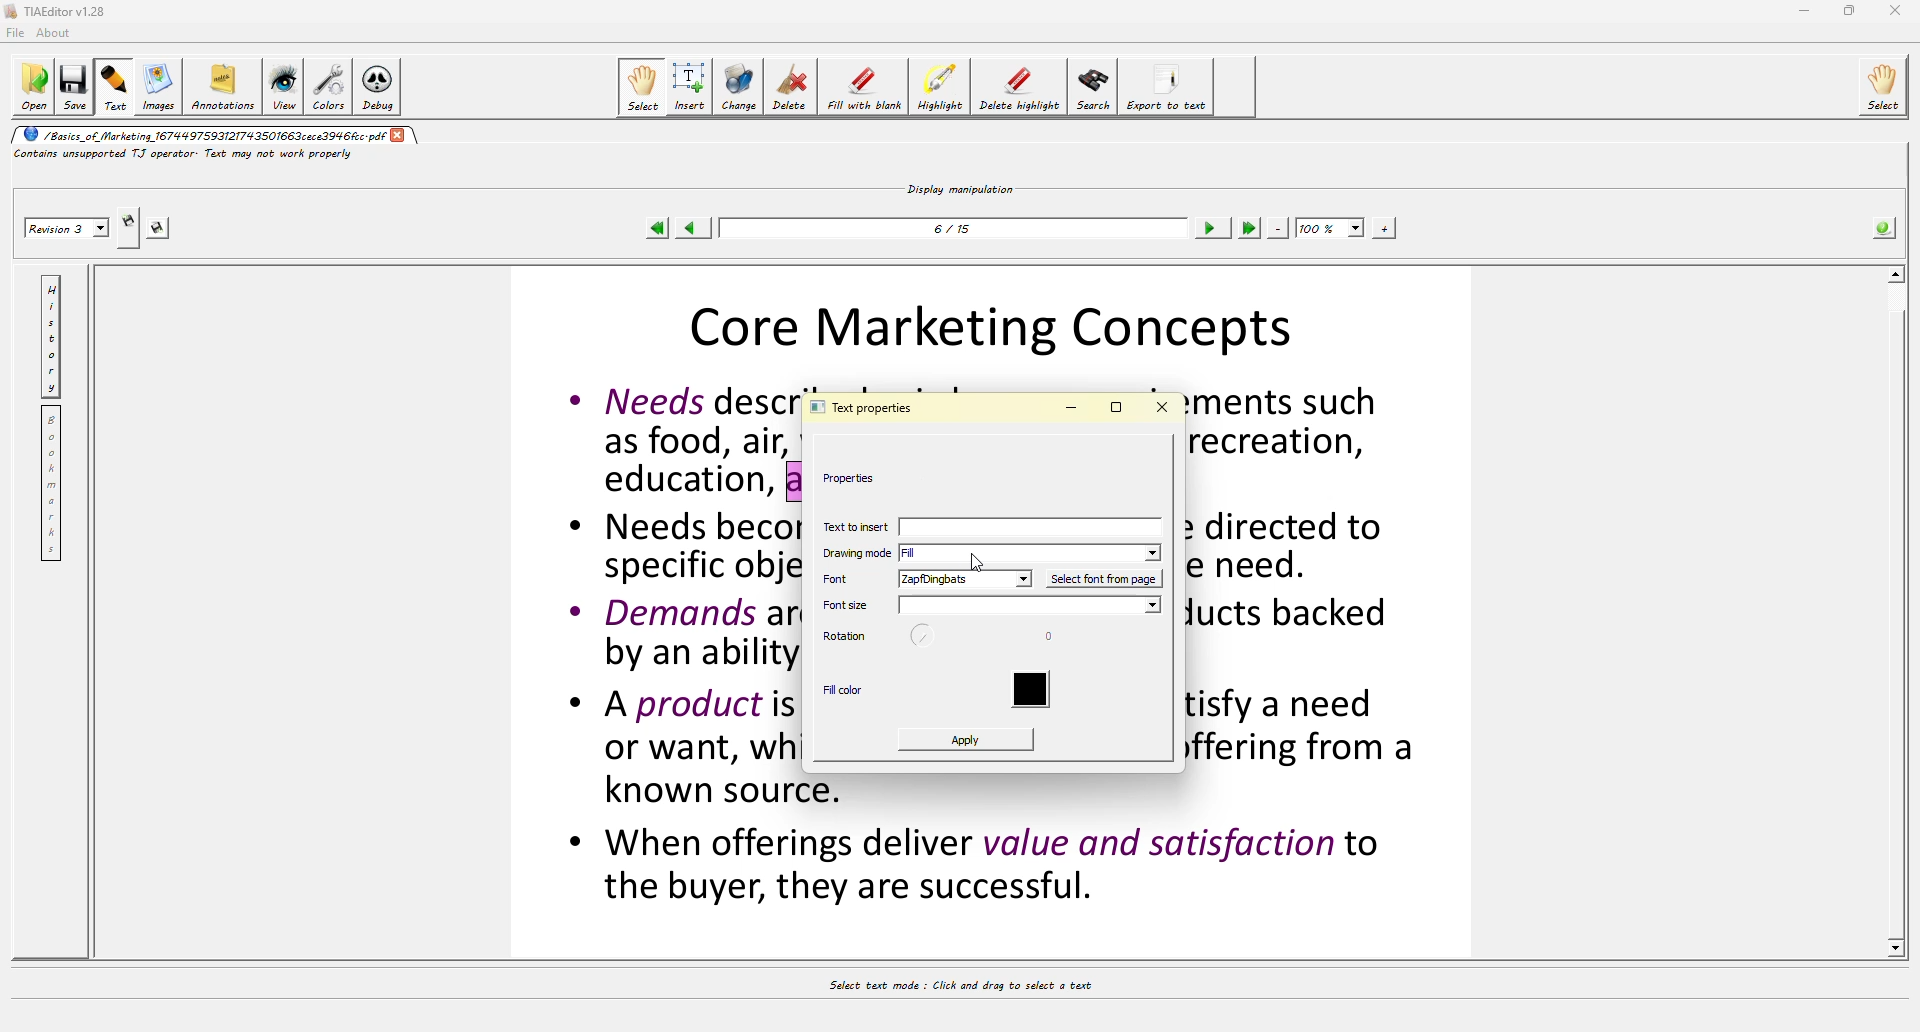 This screenshot has width=1920, height=1032. Describe the element at coordinates (1329, 227) in the screenshot. I see `100%` at that location.